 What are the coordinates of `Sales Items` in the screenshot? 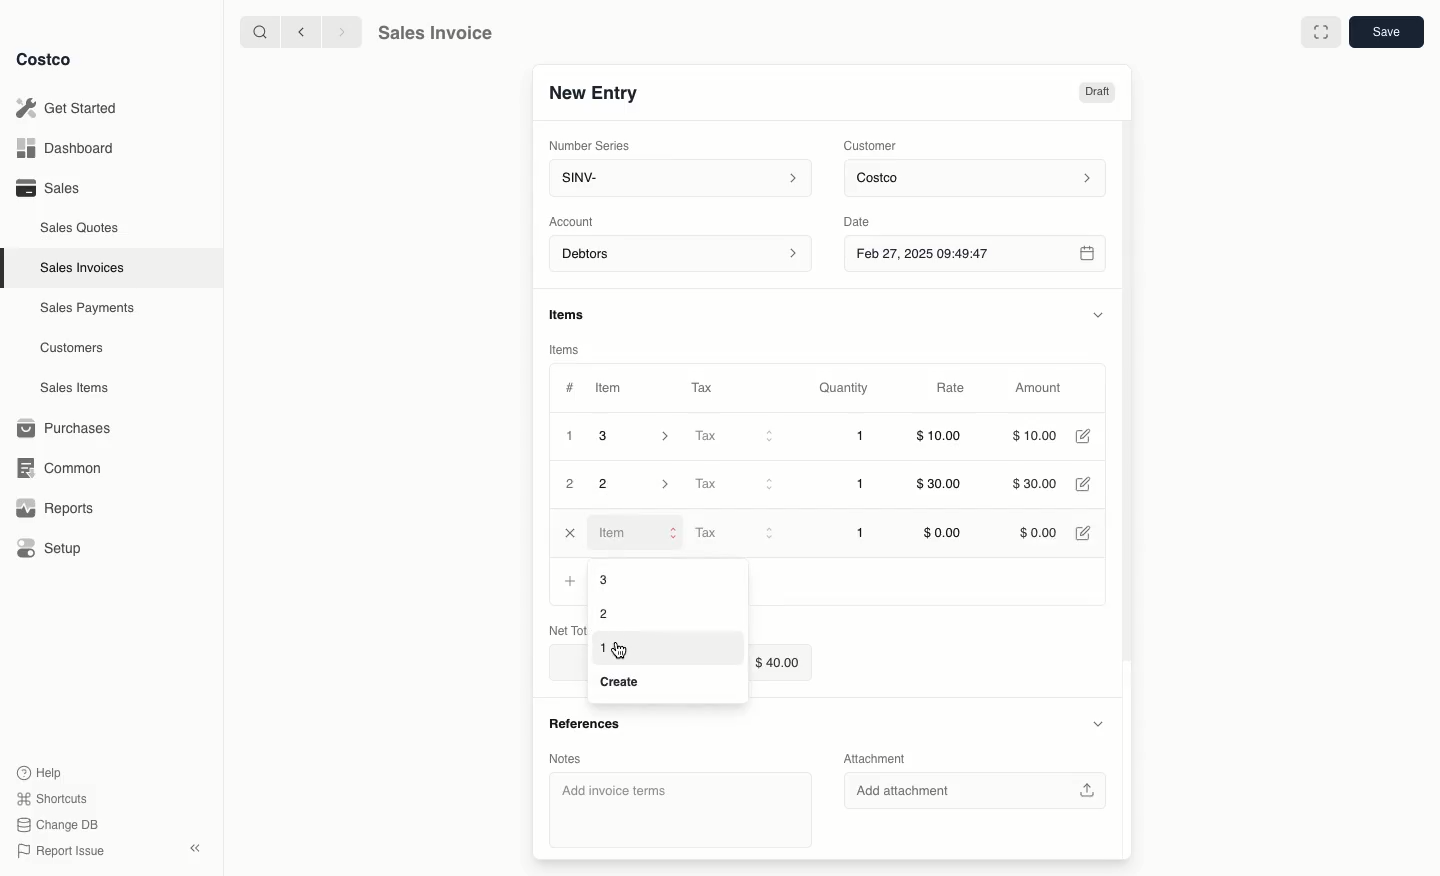 It's located at (77, 386).